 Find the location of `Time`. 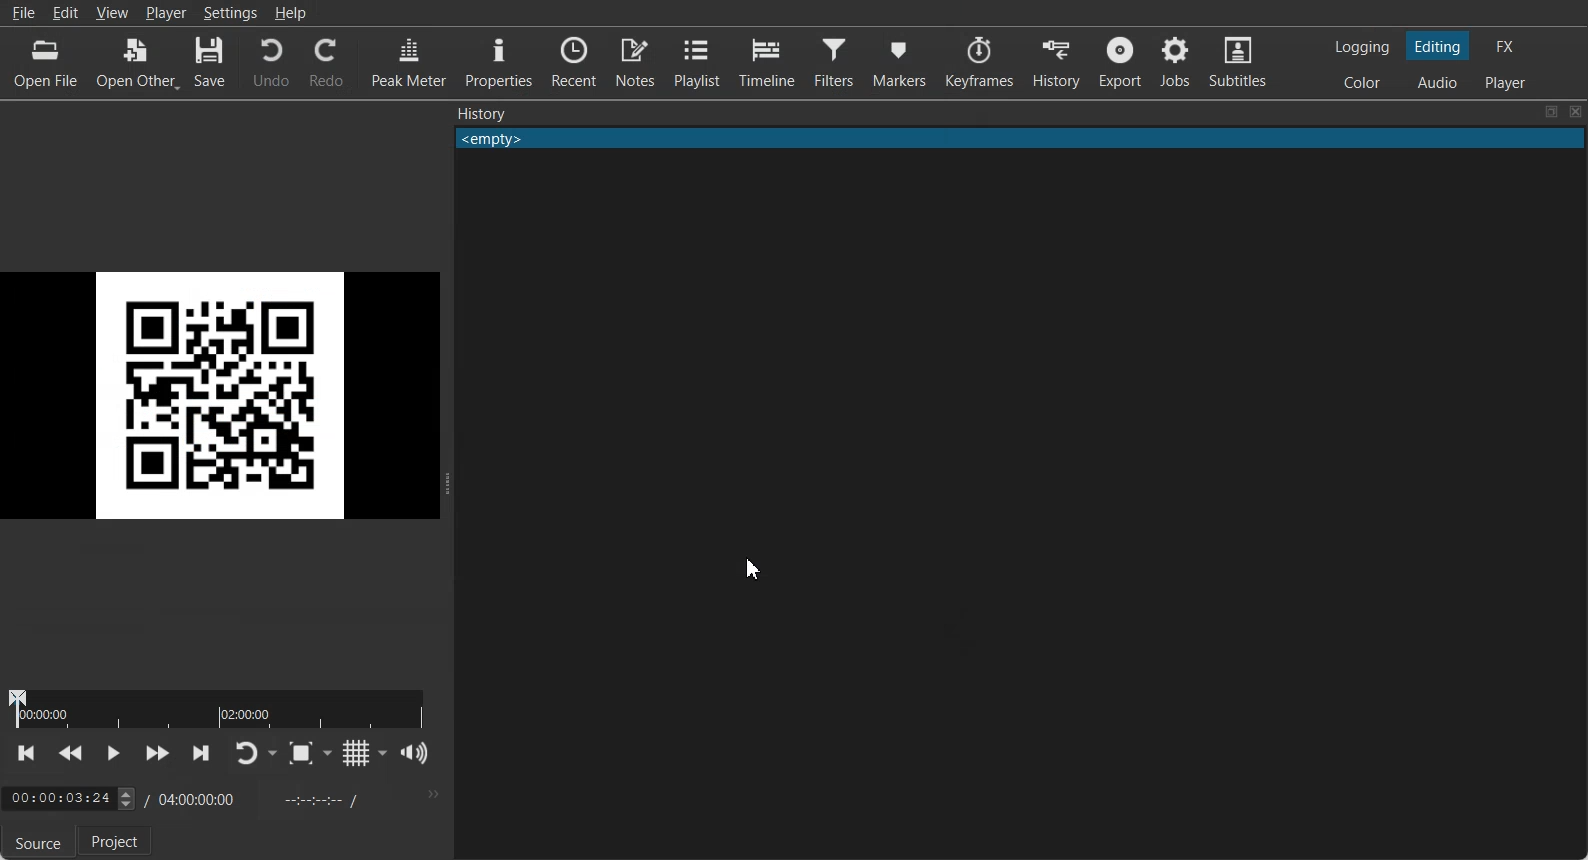

Time is located at coordinates (199, 797).